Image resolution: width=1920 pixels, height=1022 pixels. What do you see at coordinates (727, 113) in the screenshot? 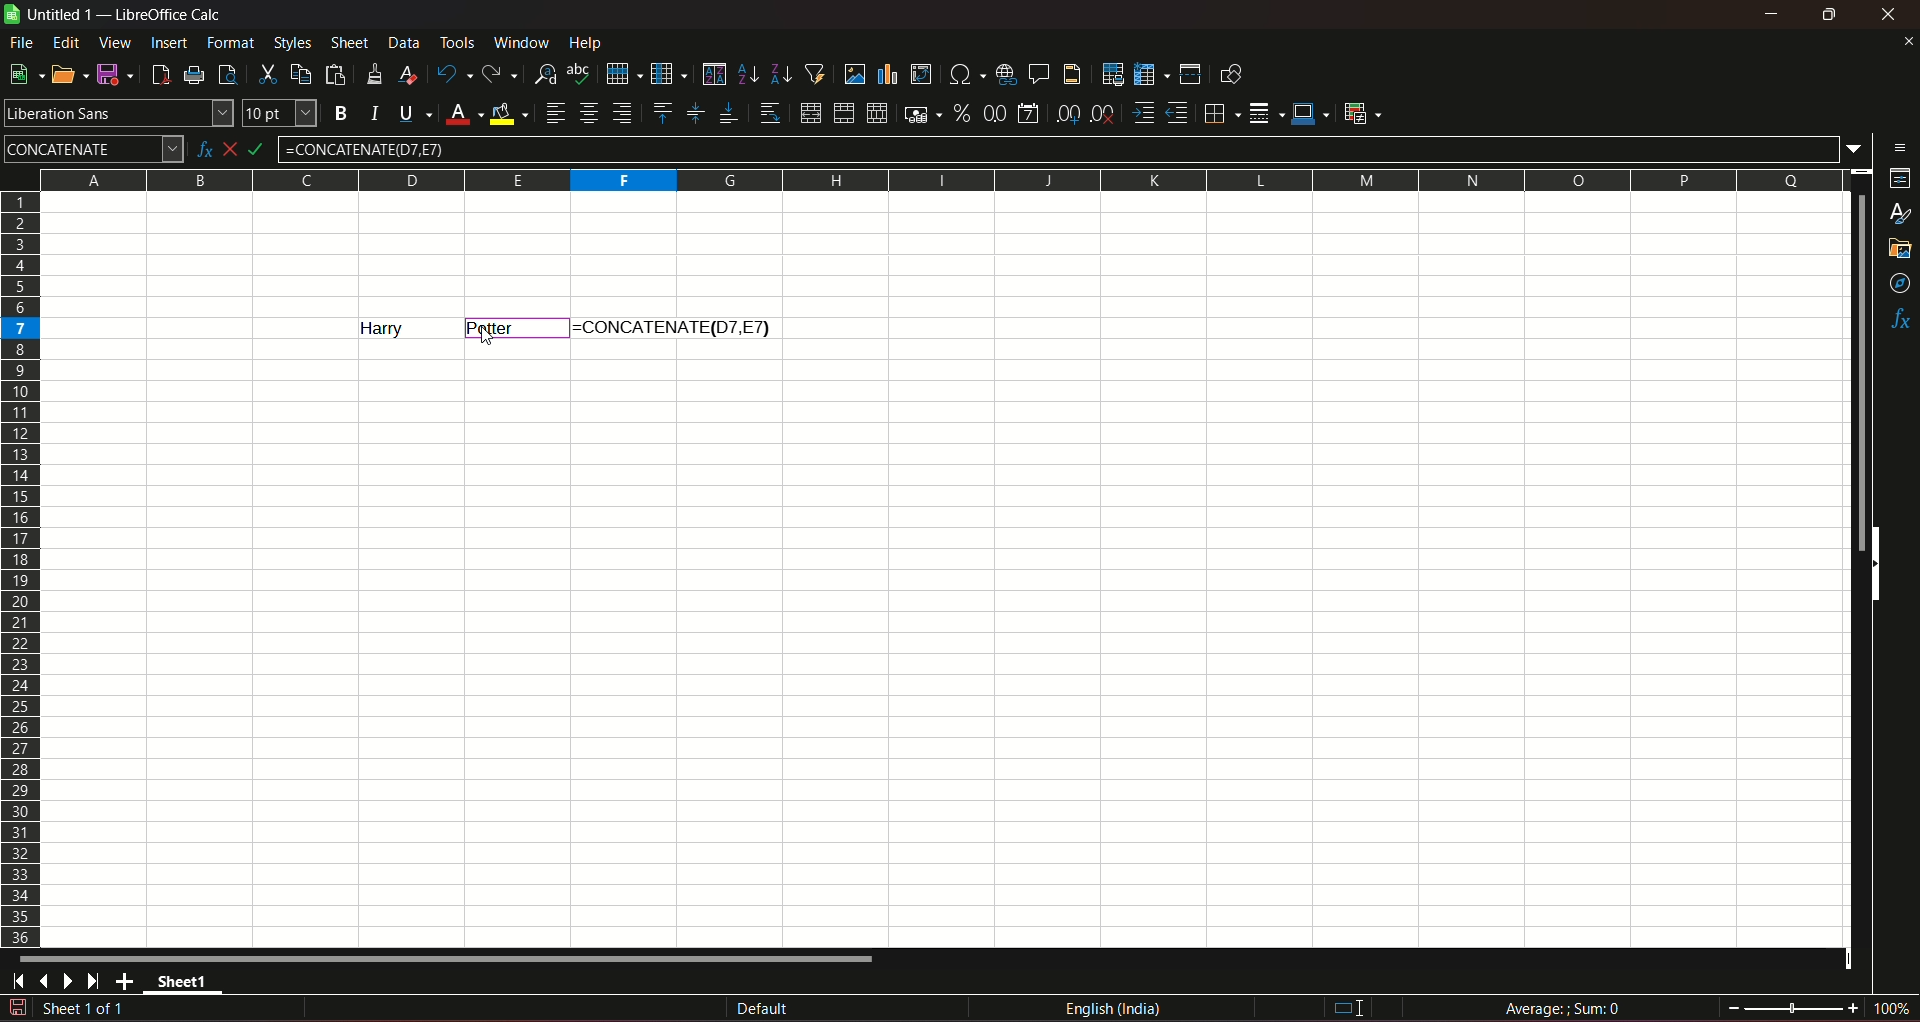
I see `align bottom` at bounding box center [727, 113].